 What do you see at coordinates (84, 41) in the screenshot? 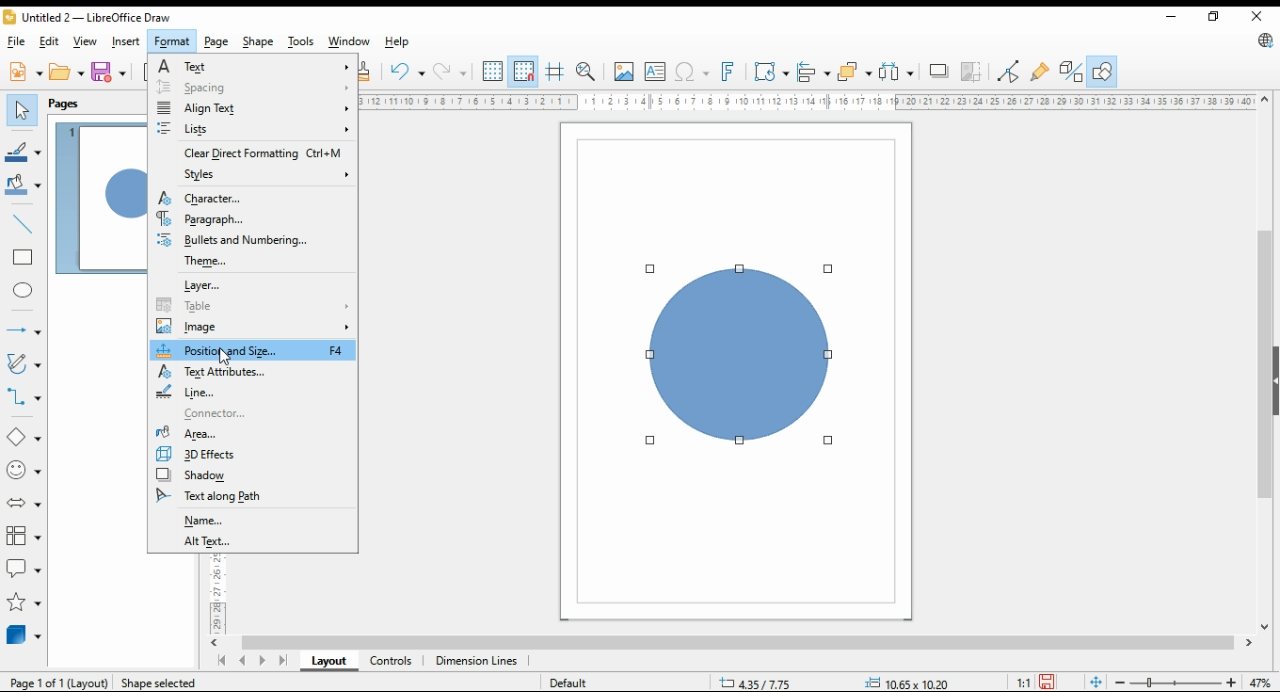
I see `view` at bounding box center [84, 41].